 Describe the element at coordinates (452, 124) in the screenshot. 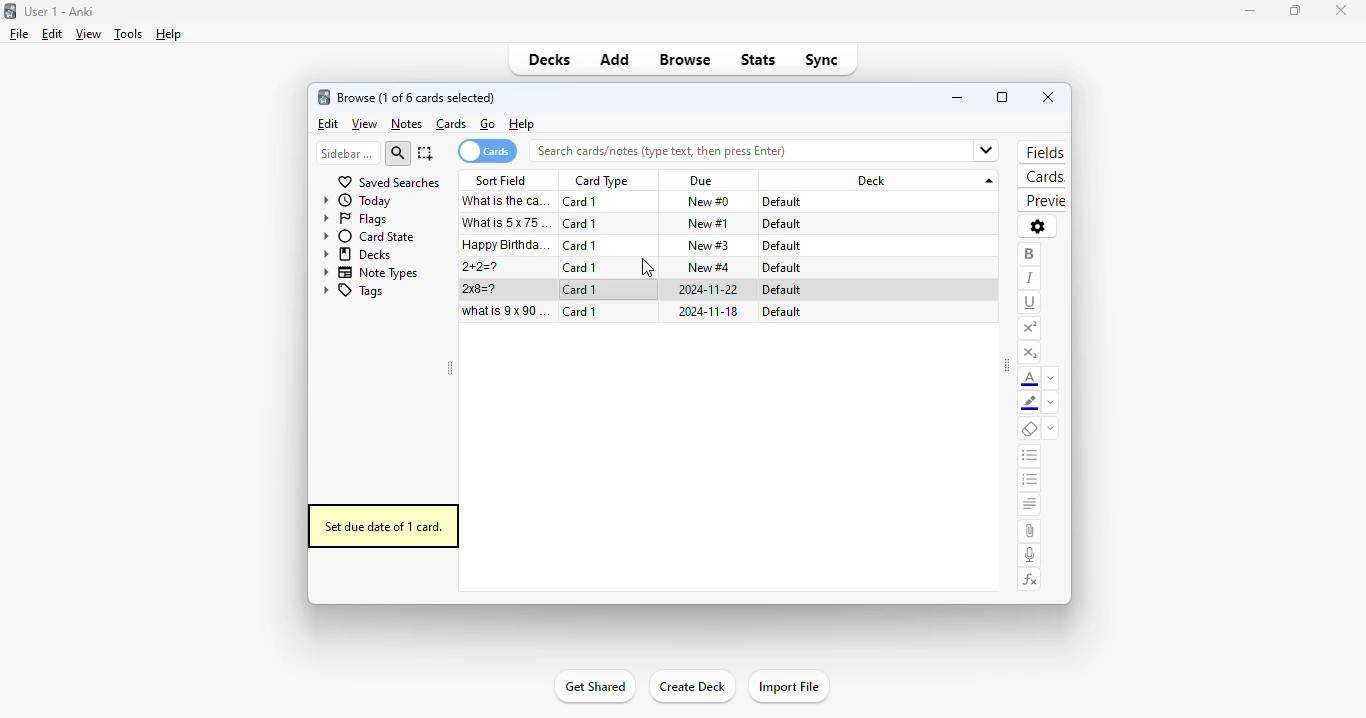

I see `cards` at that location.